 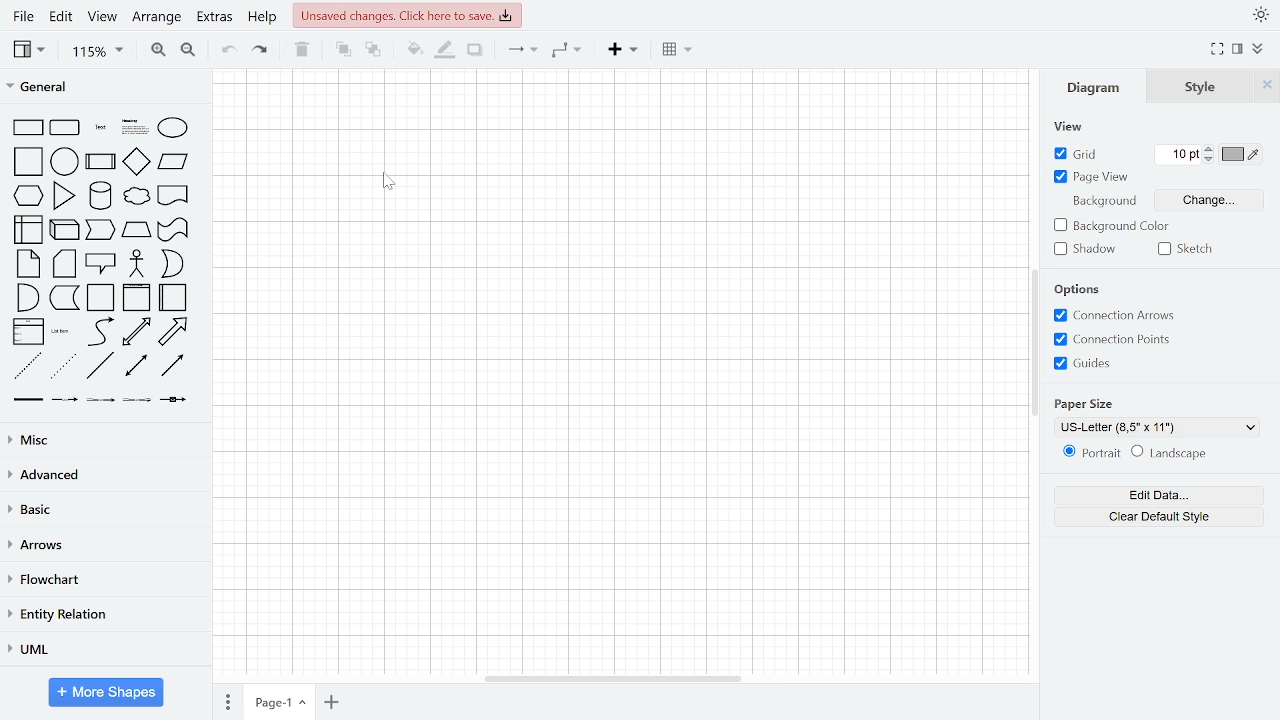 What do you see at coordinates (29, 197) in the screenshot?
I see `hexagon` at bounding box center [29, 197].